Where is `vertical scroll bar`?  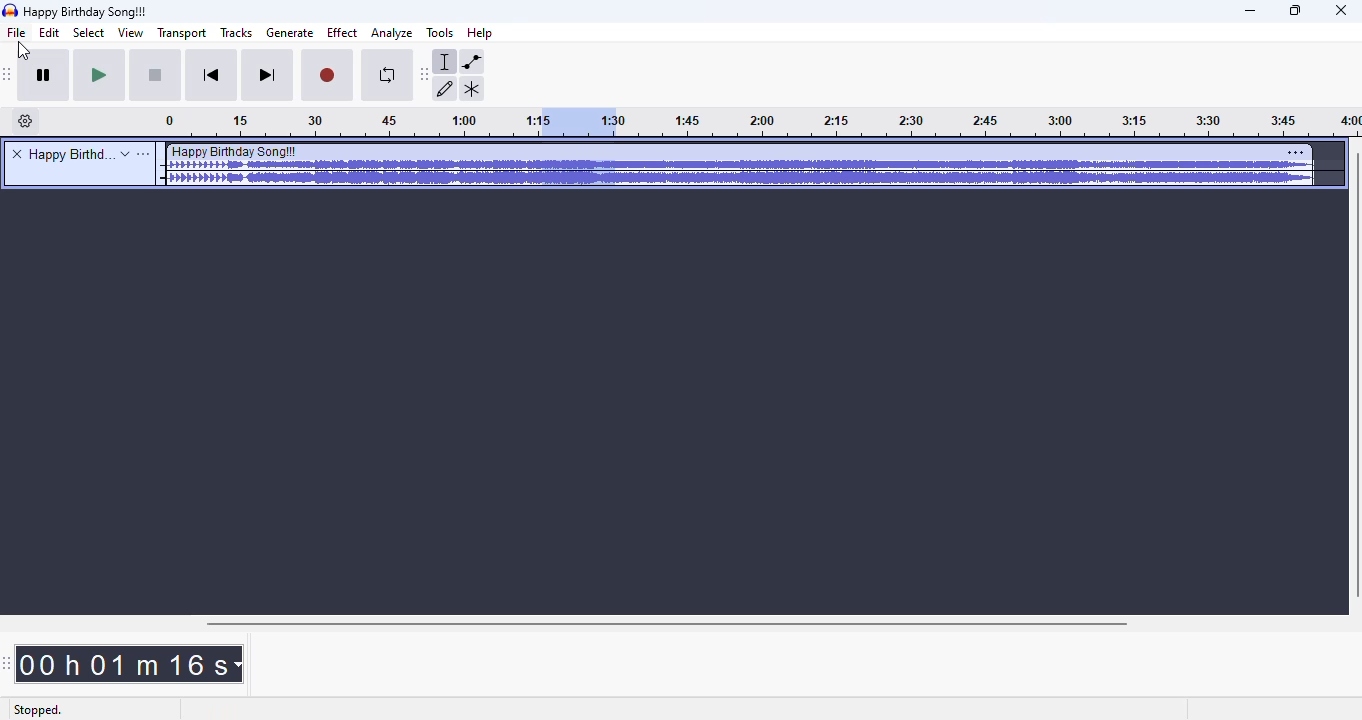 vertical scroll bar is located at coordinates (1353, 376).